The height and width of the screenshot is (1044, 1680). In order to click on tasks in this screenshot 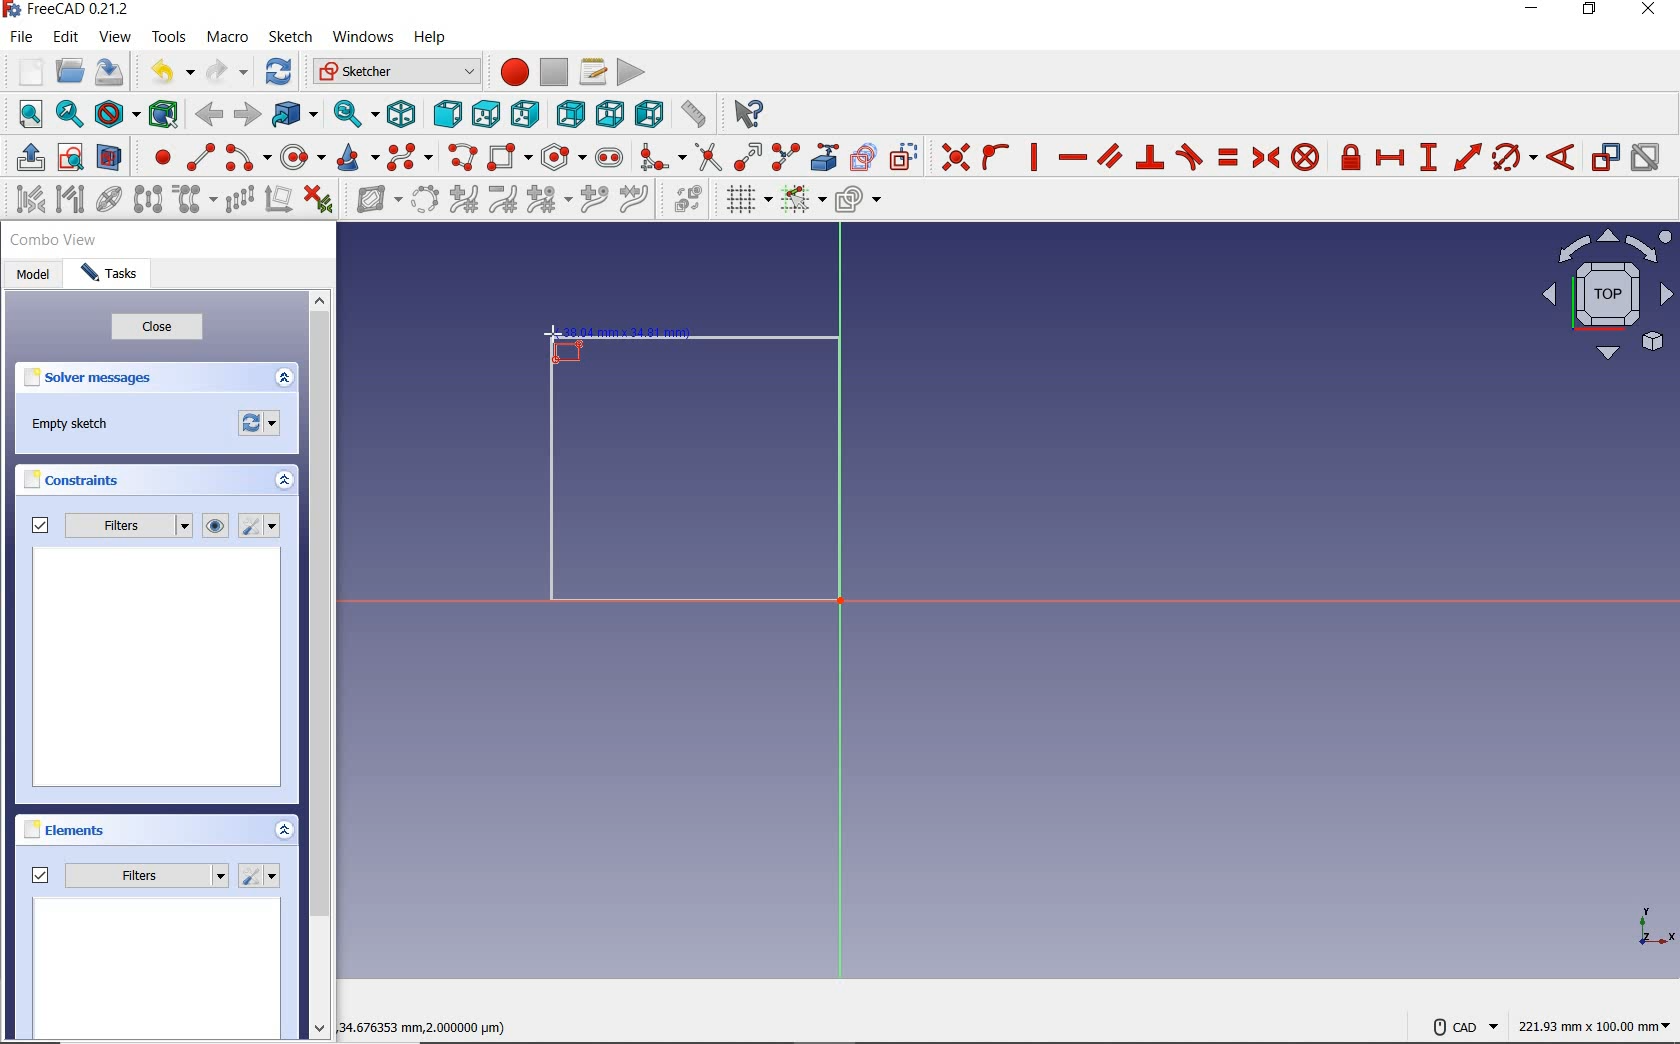, I will do `click(115, 275)`.